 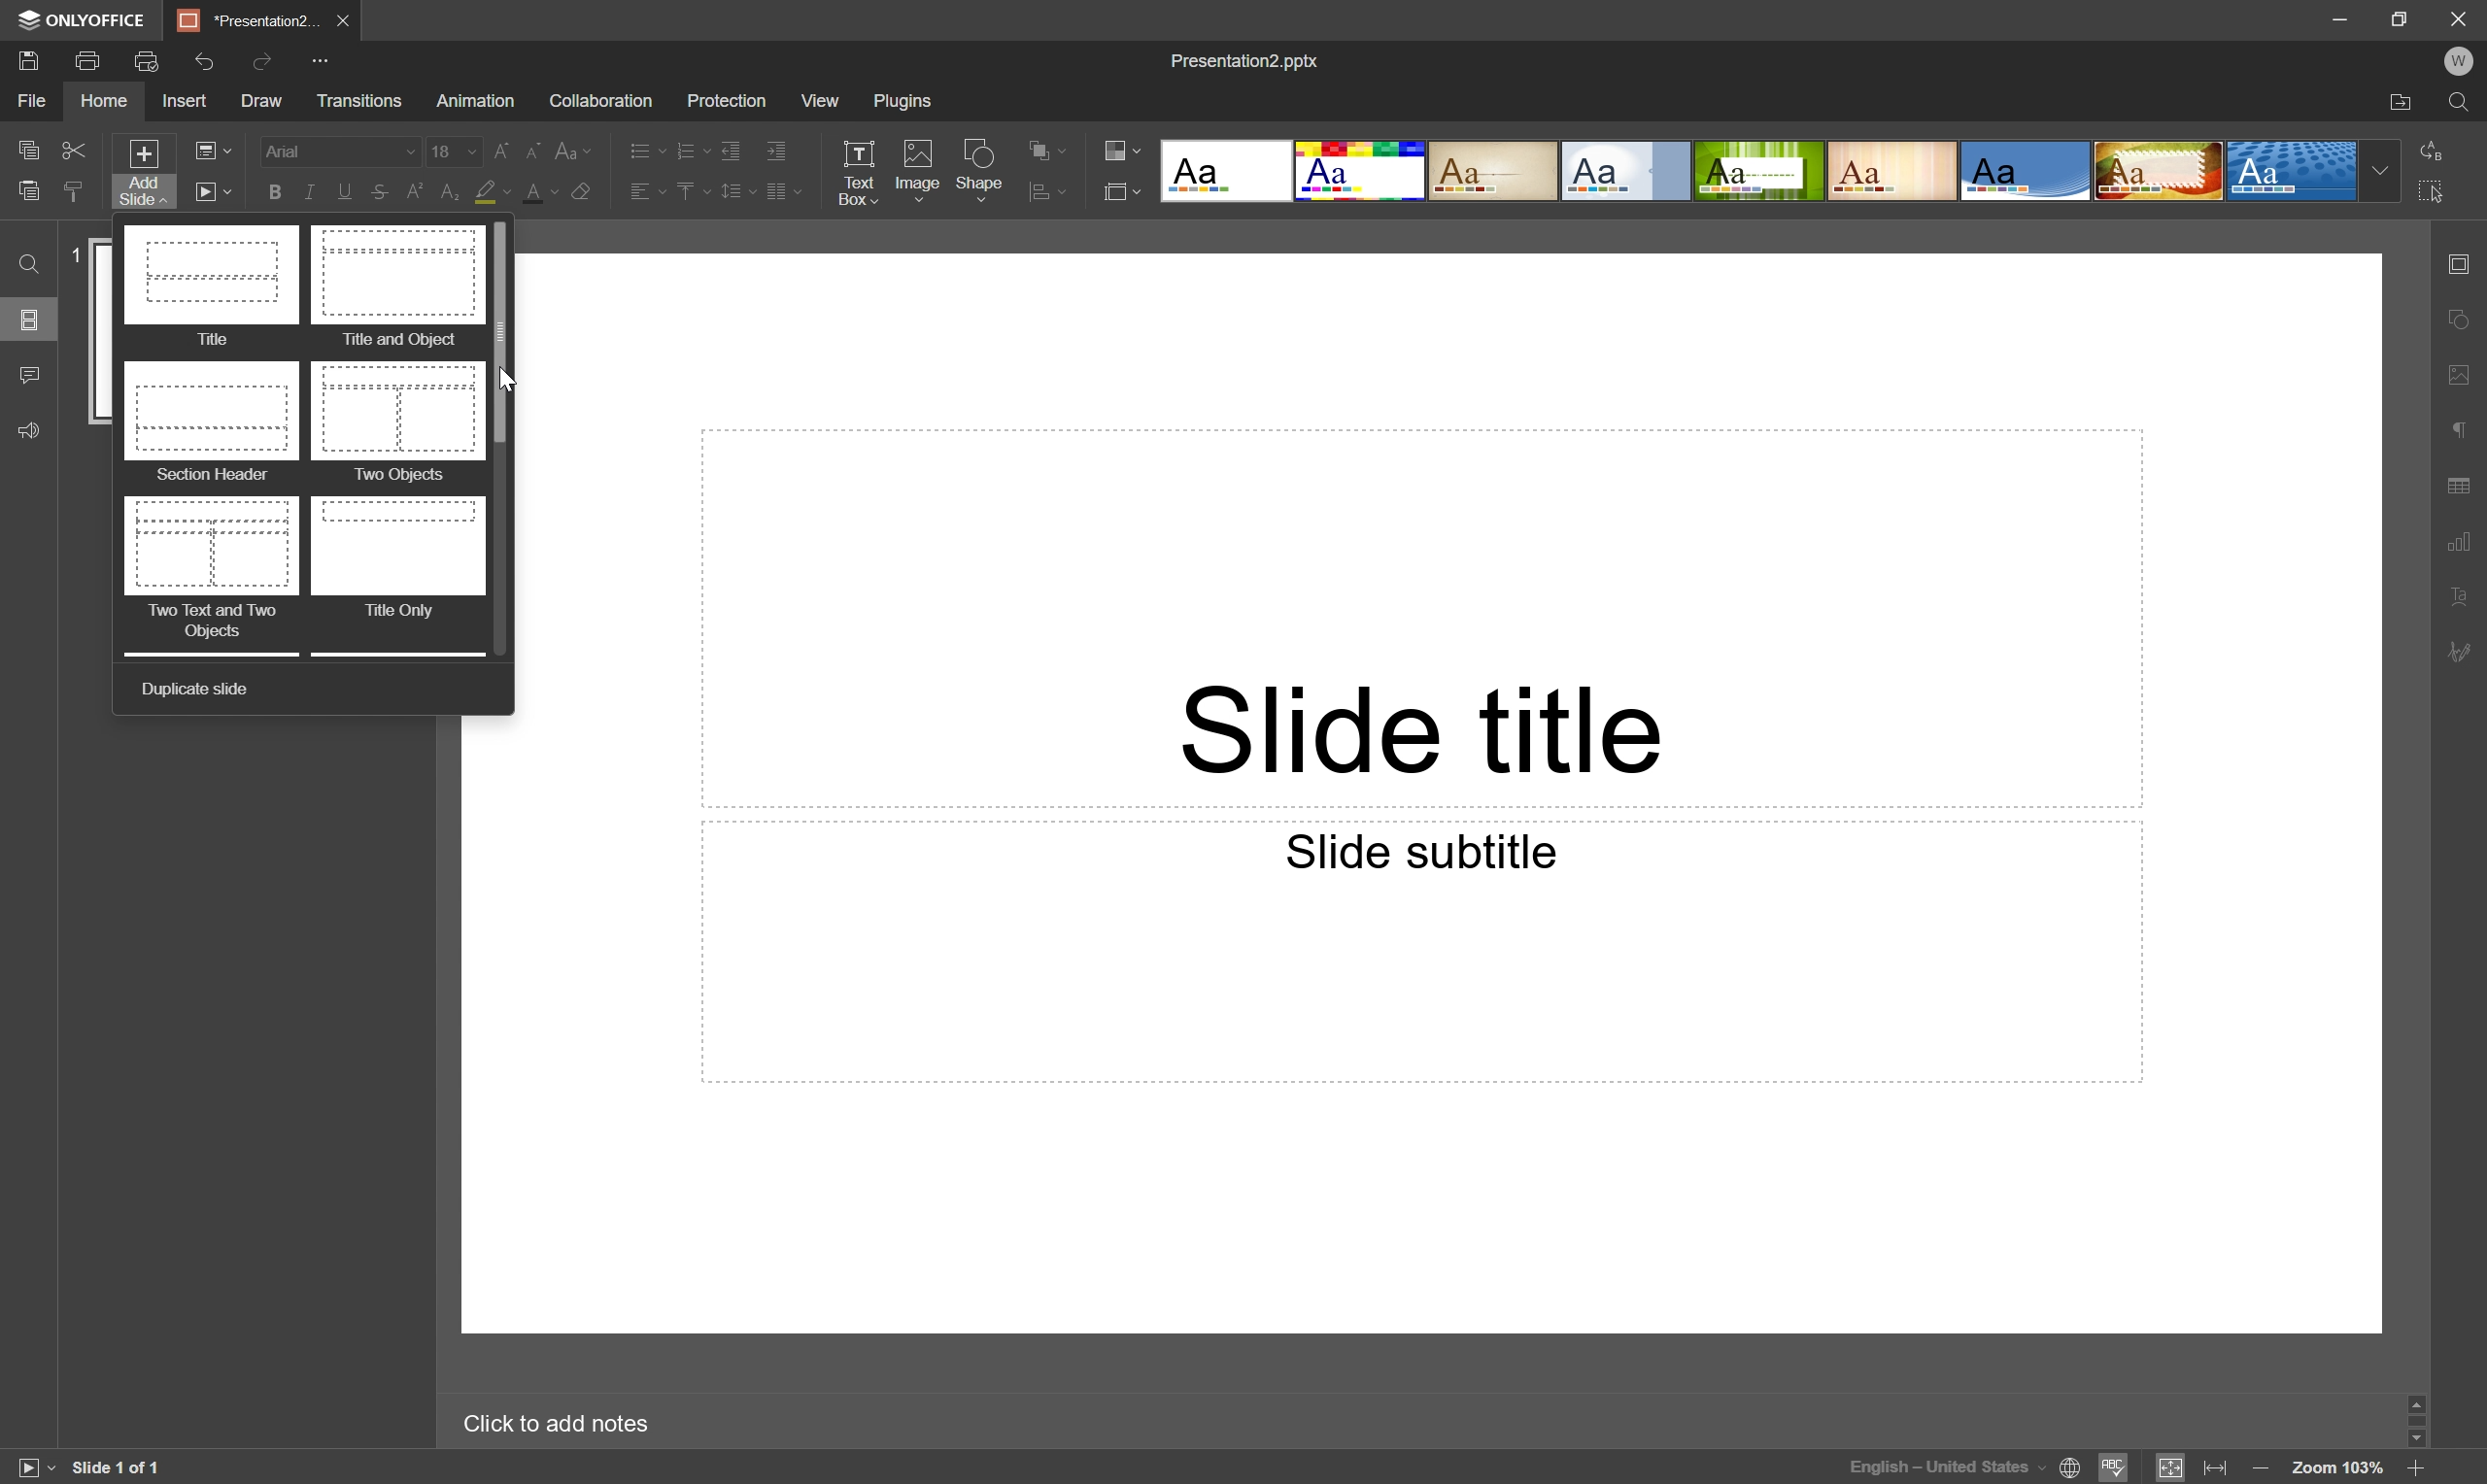 I want to click on Insert, so click(x=182, y=101).